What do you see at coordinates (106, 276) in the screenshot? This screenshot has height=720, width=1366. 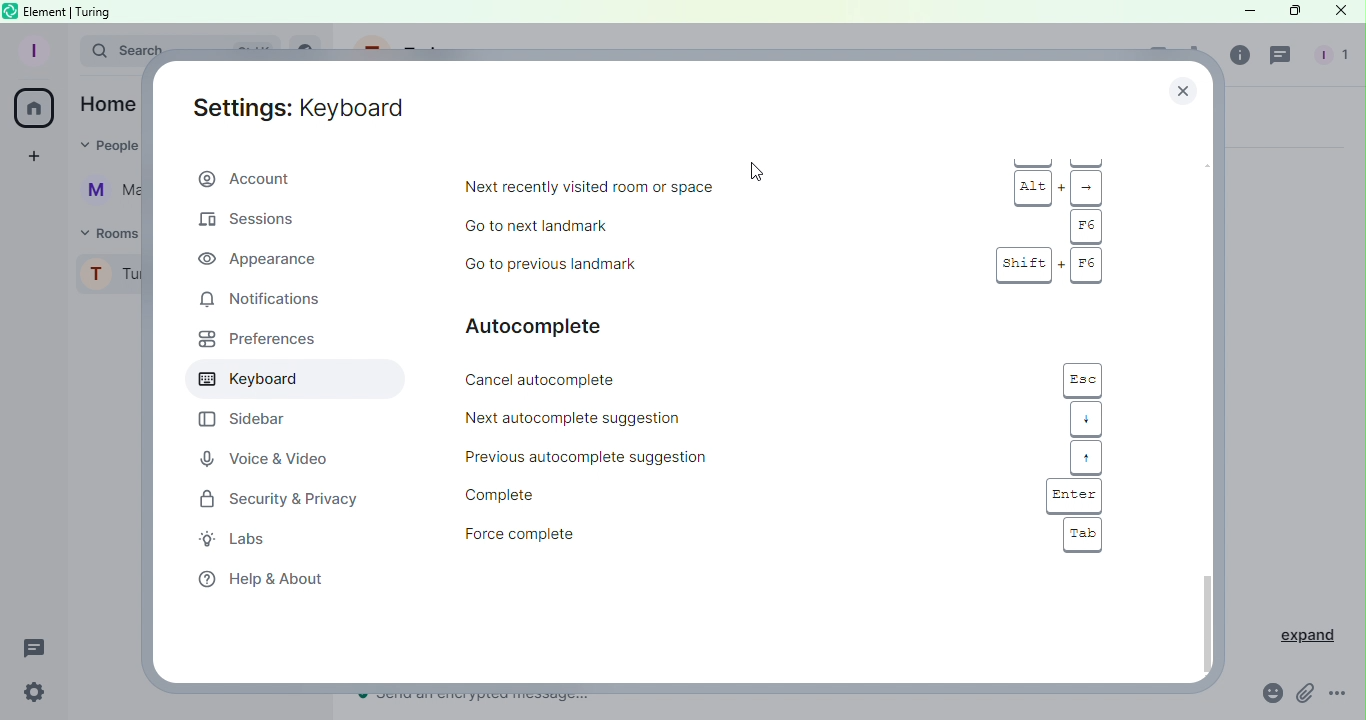 I see `Profile` at bounding box center [106, 276].